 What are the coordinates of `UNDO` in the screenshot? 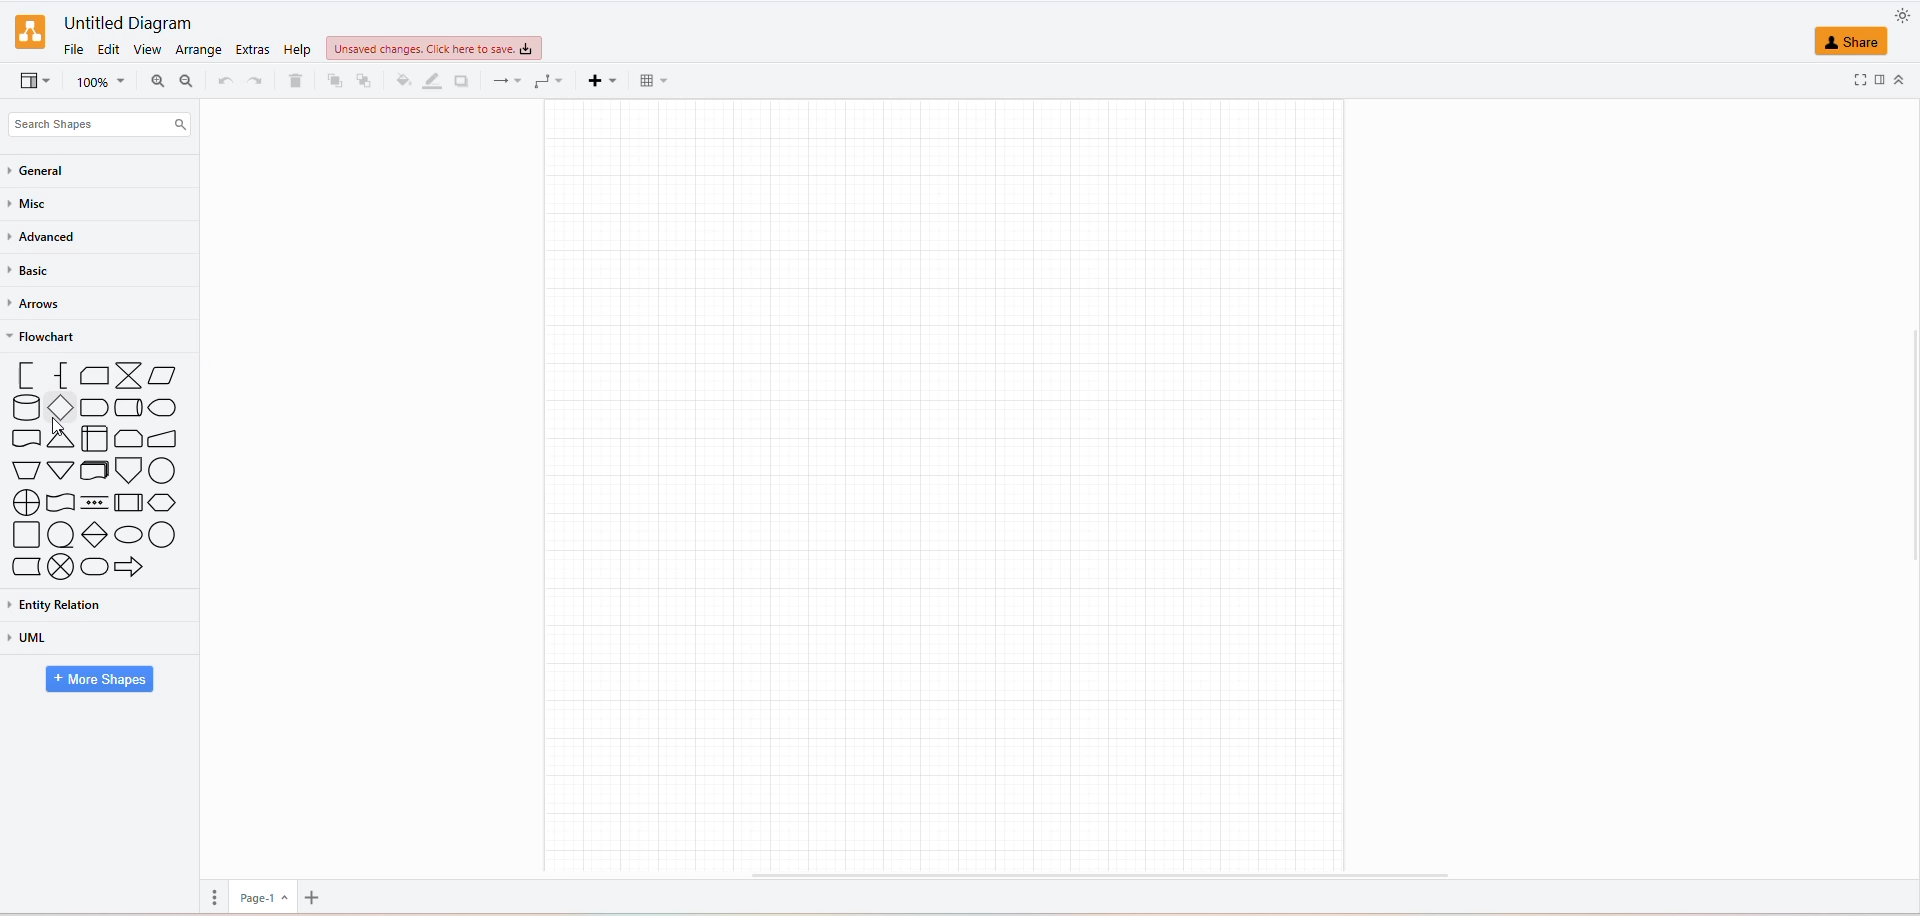 It's located at (258, 81).